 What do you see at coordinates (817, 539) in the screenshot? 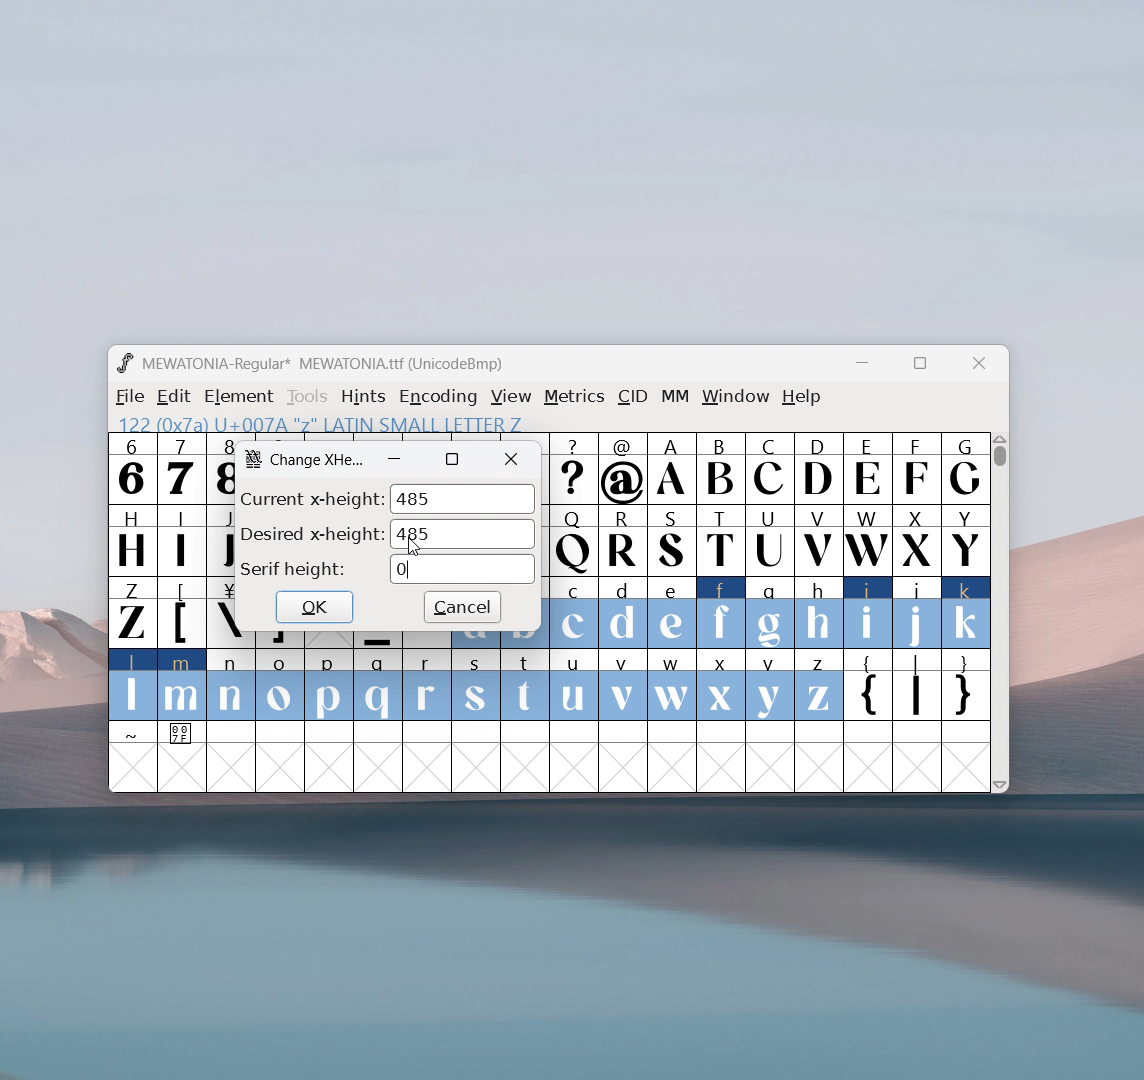
I see `V` at bounding box center [817, 539].